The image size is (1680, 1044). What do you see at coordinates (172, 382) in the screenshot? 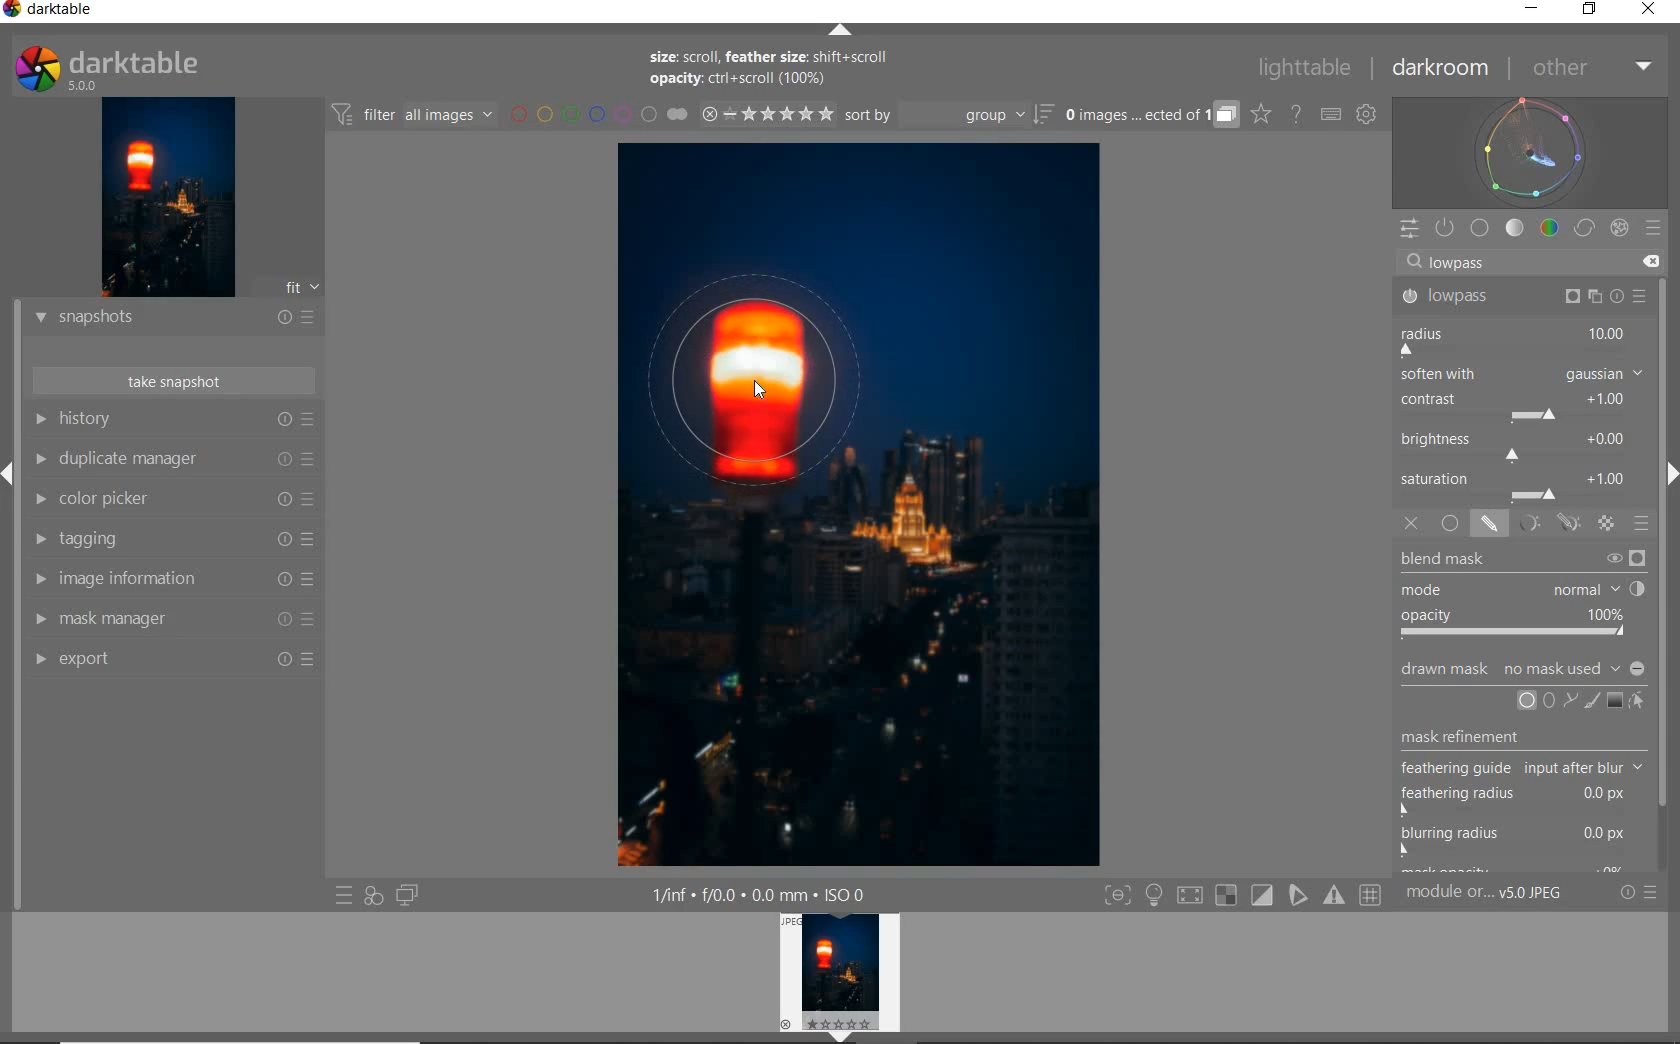
I see `TAKE SNAPSHOT` at bounding box center [172, 382].